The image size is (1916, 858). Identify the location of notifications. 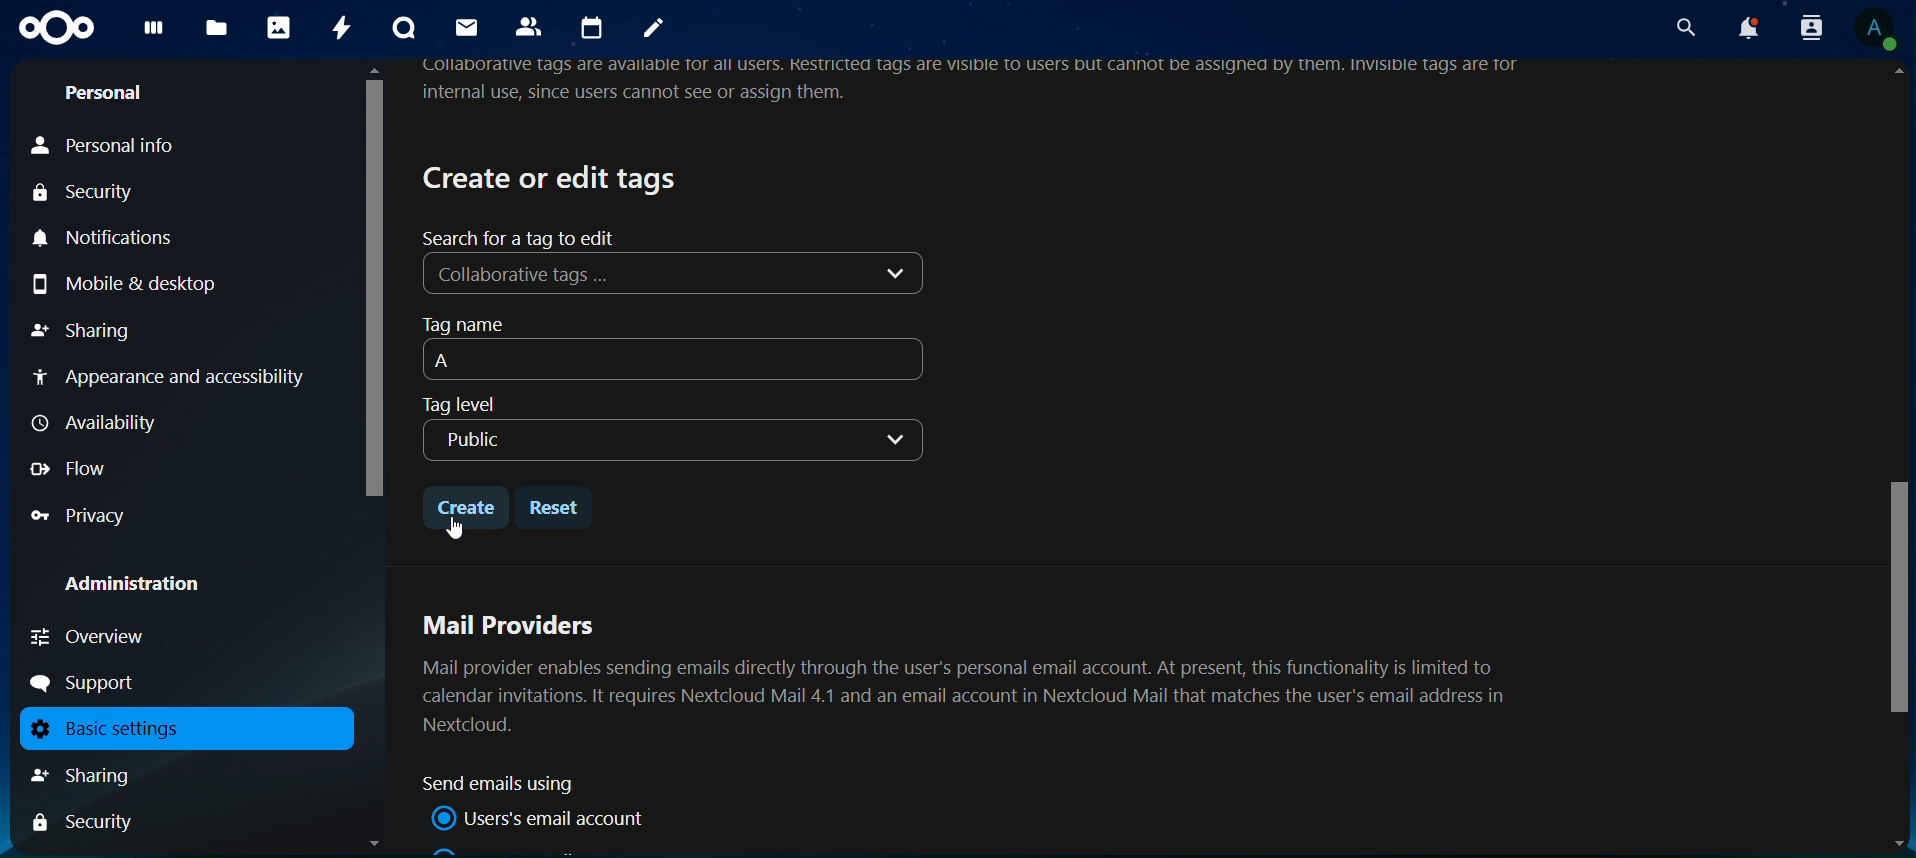
(1745, 28).